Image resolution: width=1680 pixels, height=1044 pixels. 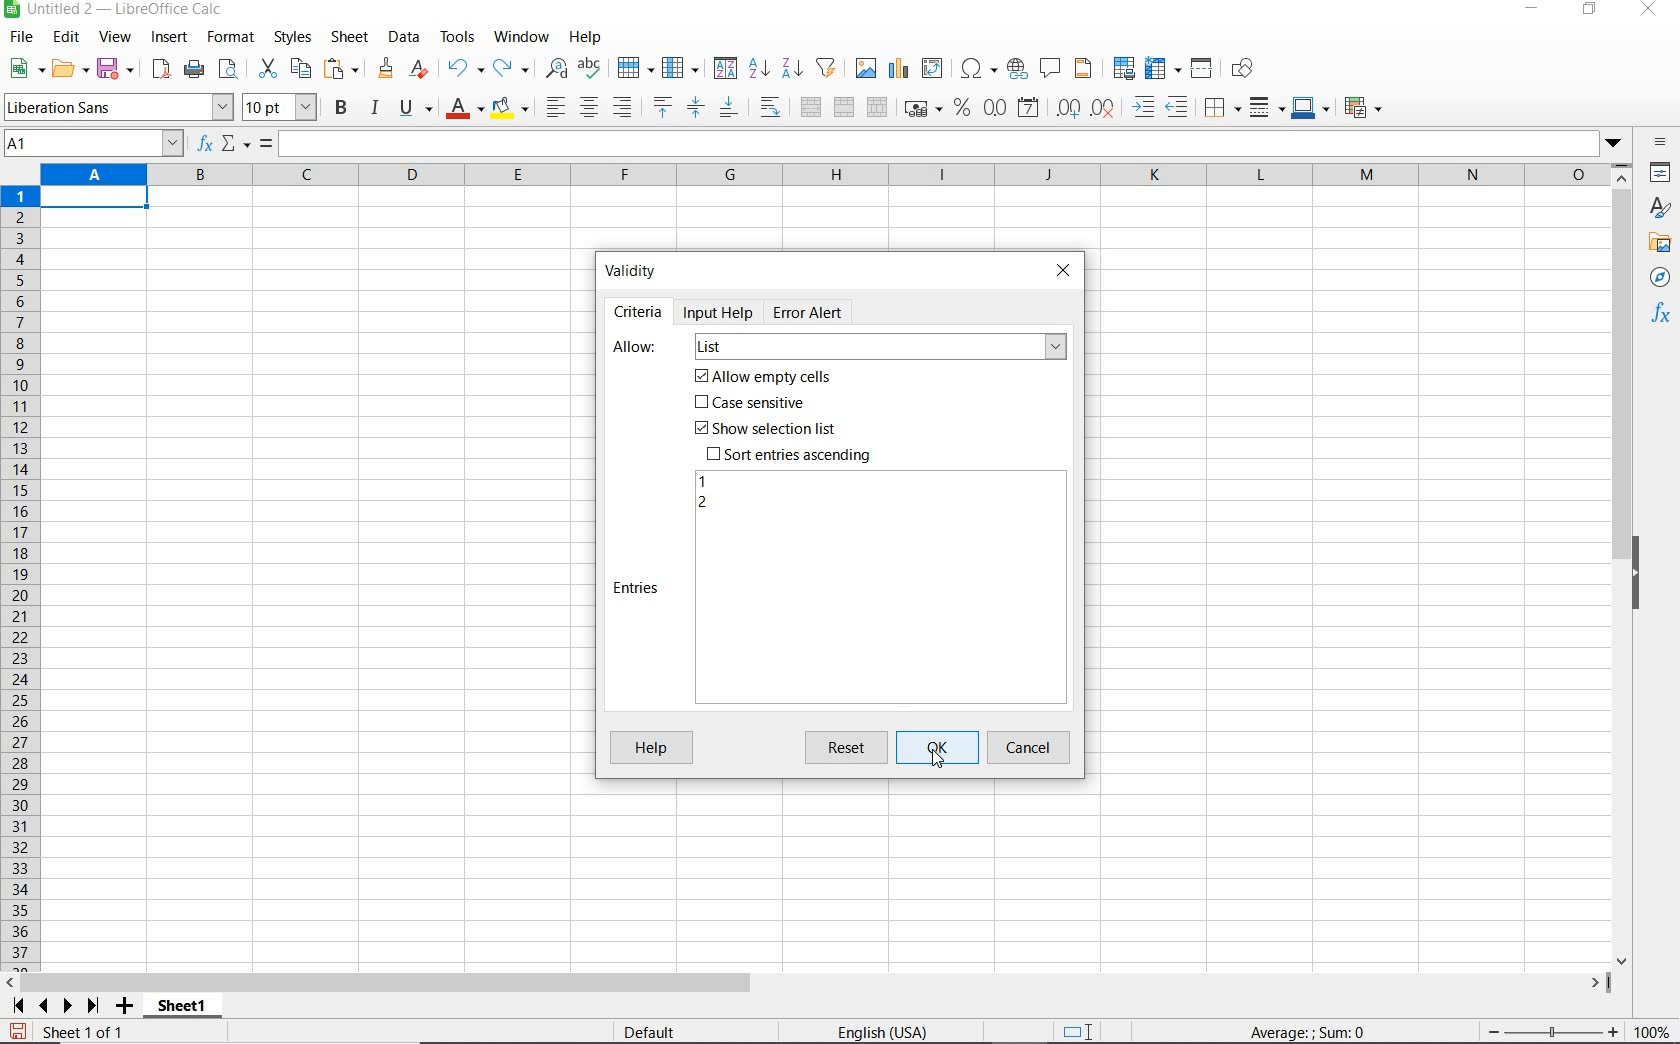 What do you see at coordinates (509, 110) in the screenshot?
I see `background color` at bounding box center [509, 110].